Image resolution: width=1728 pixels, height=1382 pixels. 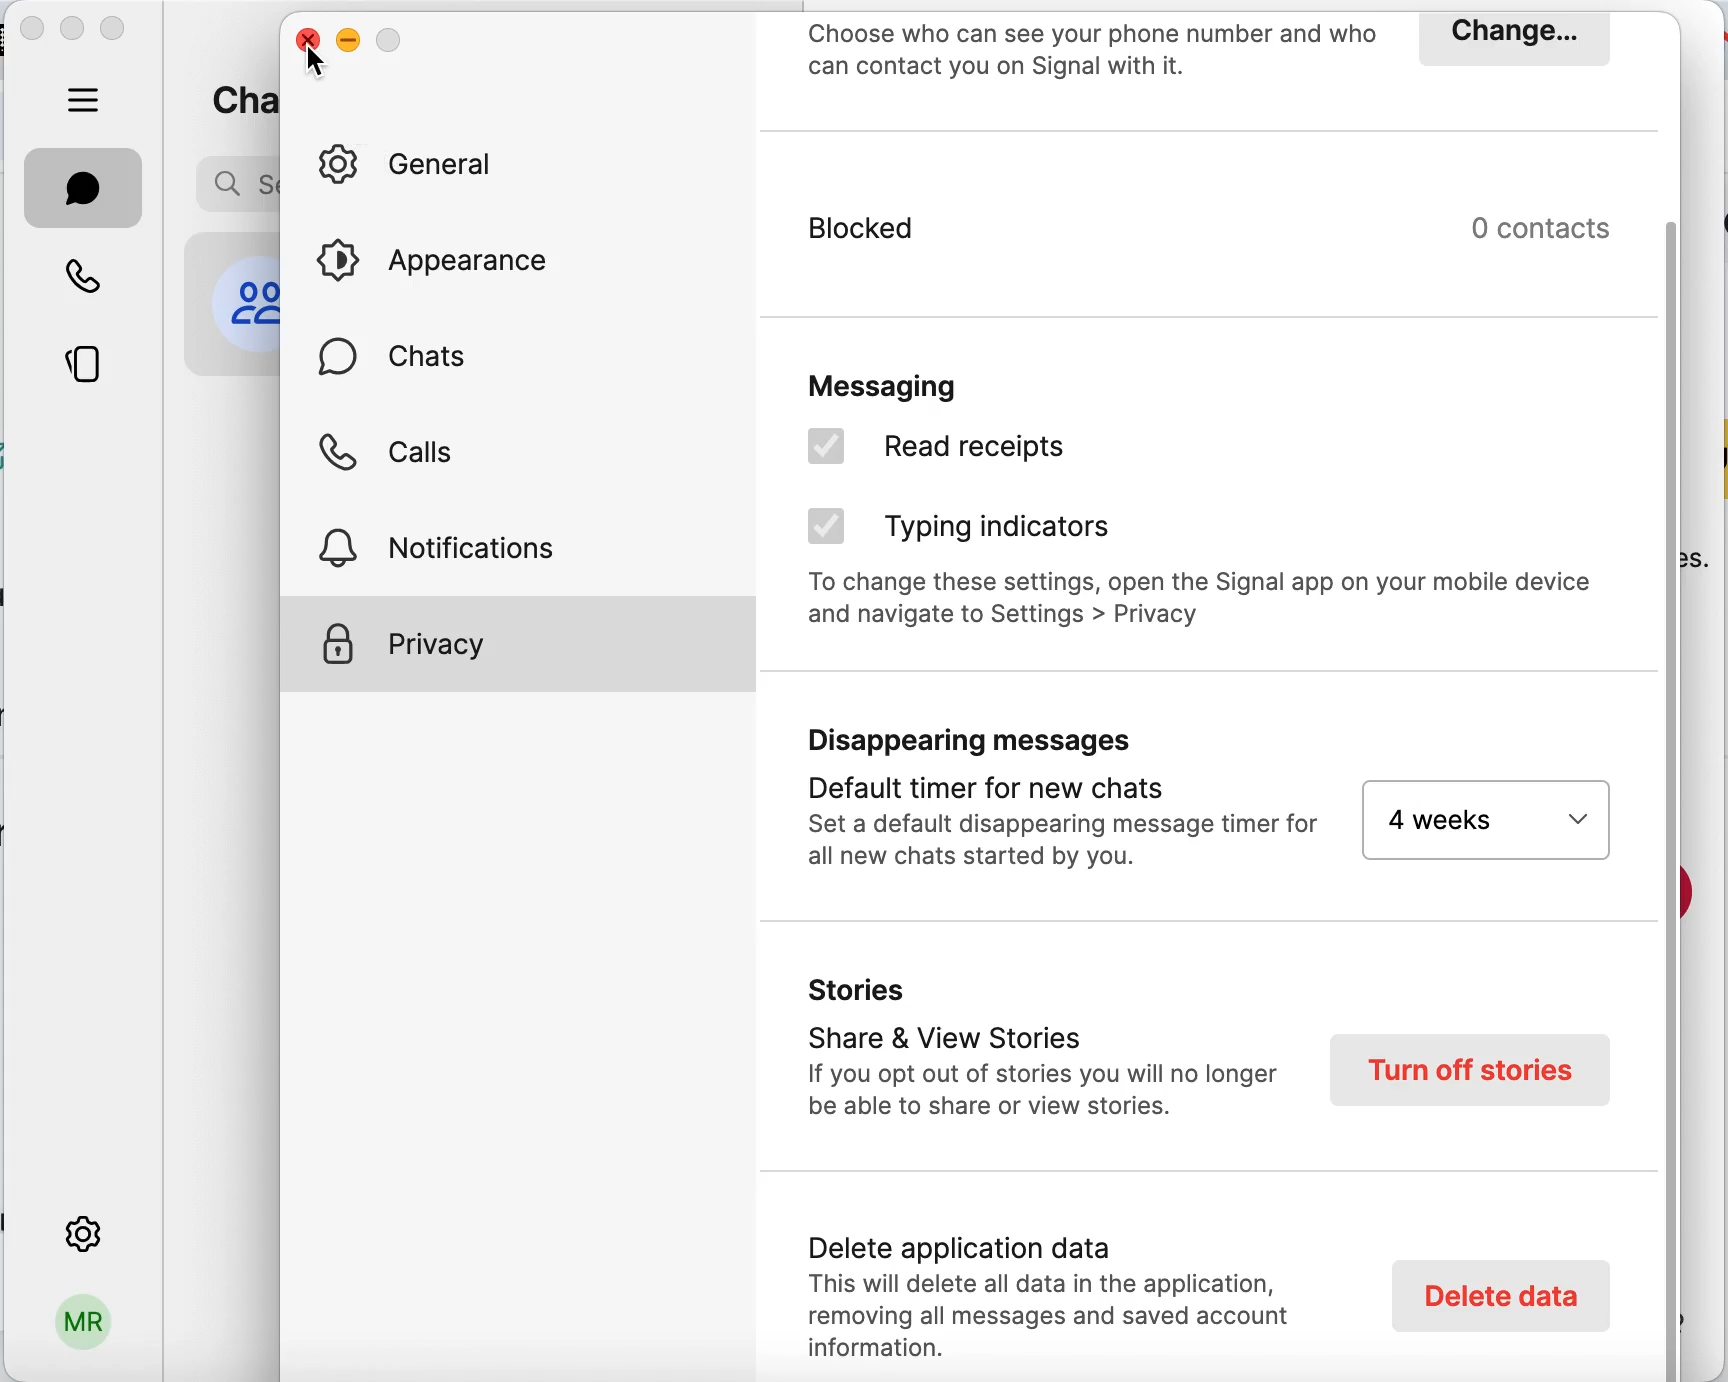 I want to click on privacy, so click(x=518, y=644).